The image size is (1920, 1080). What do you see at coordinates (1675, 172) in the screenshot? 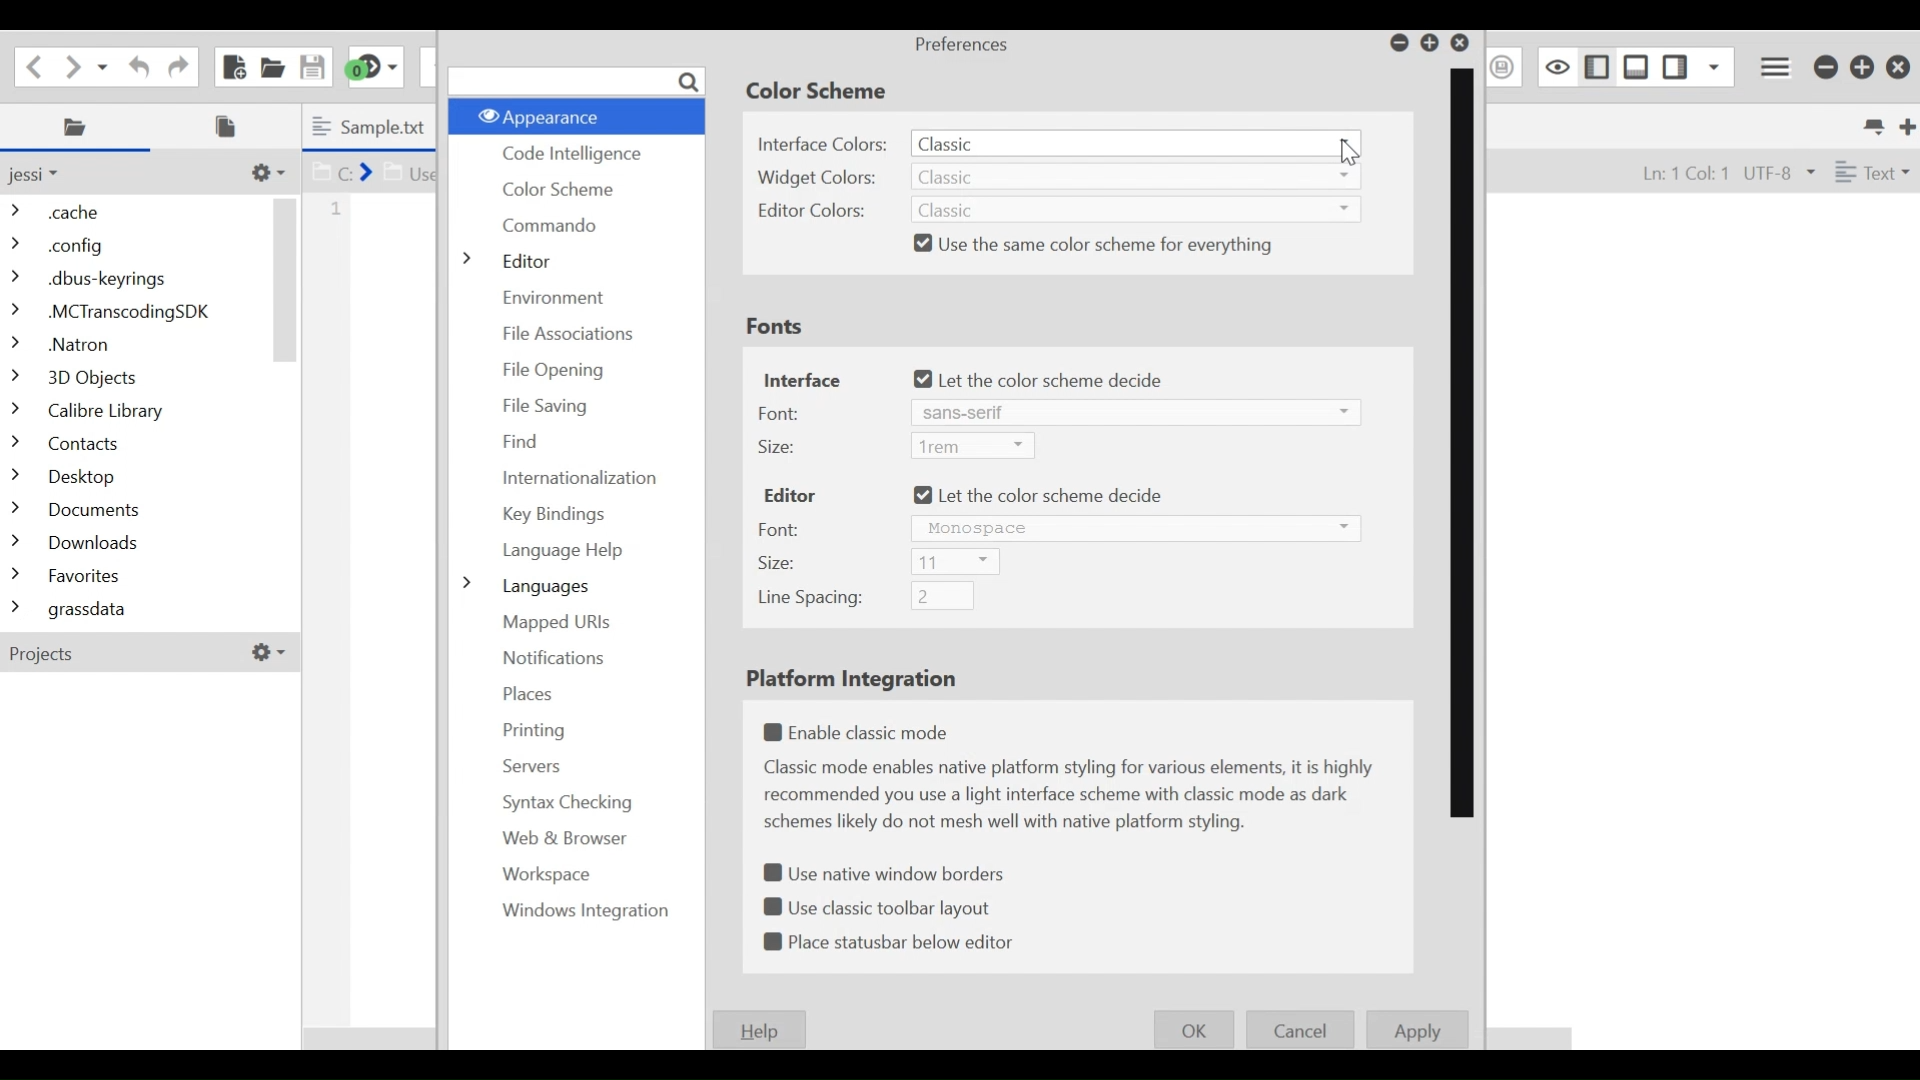
I see `File Position` at bounding box center [1675, 172].